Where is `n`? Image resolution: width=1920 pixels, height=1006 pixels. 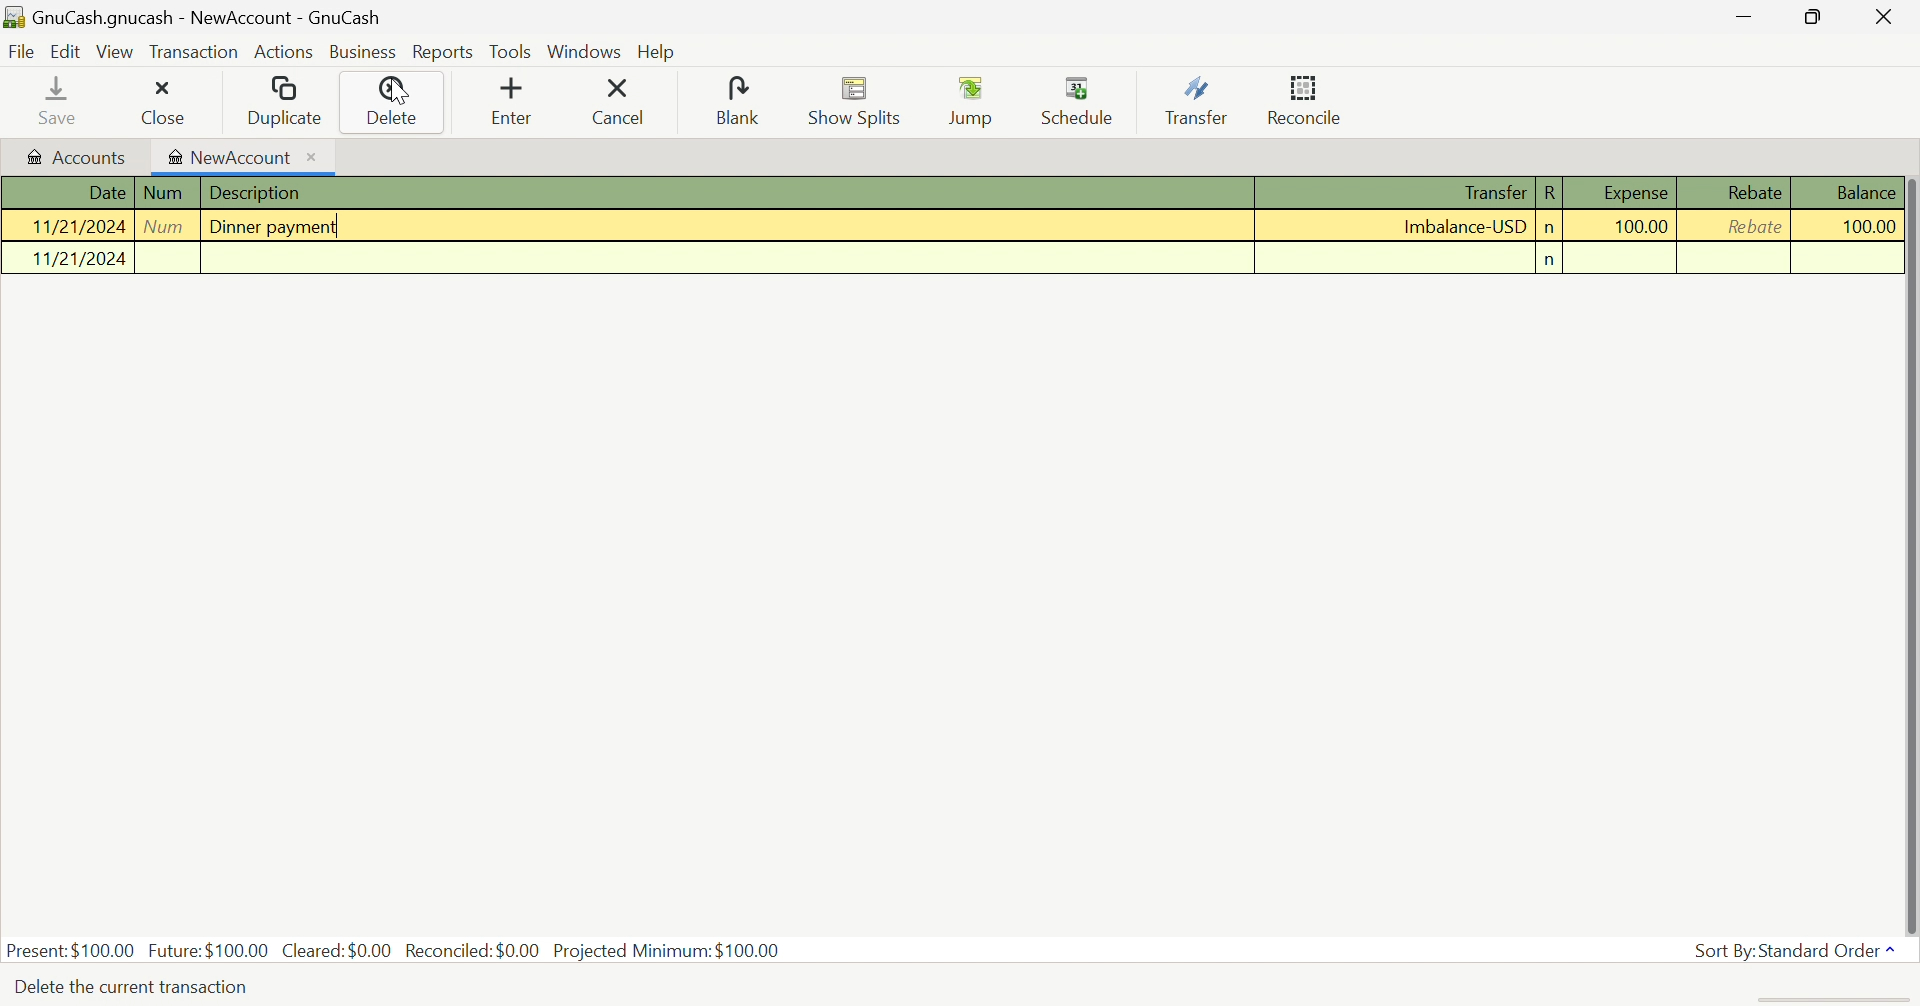
n is located at coordinates (1549, 228).